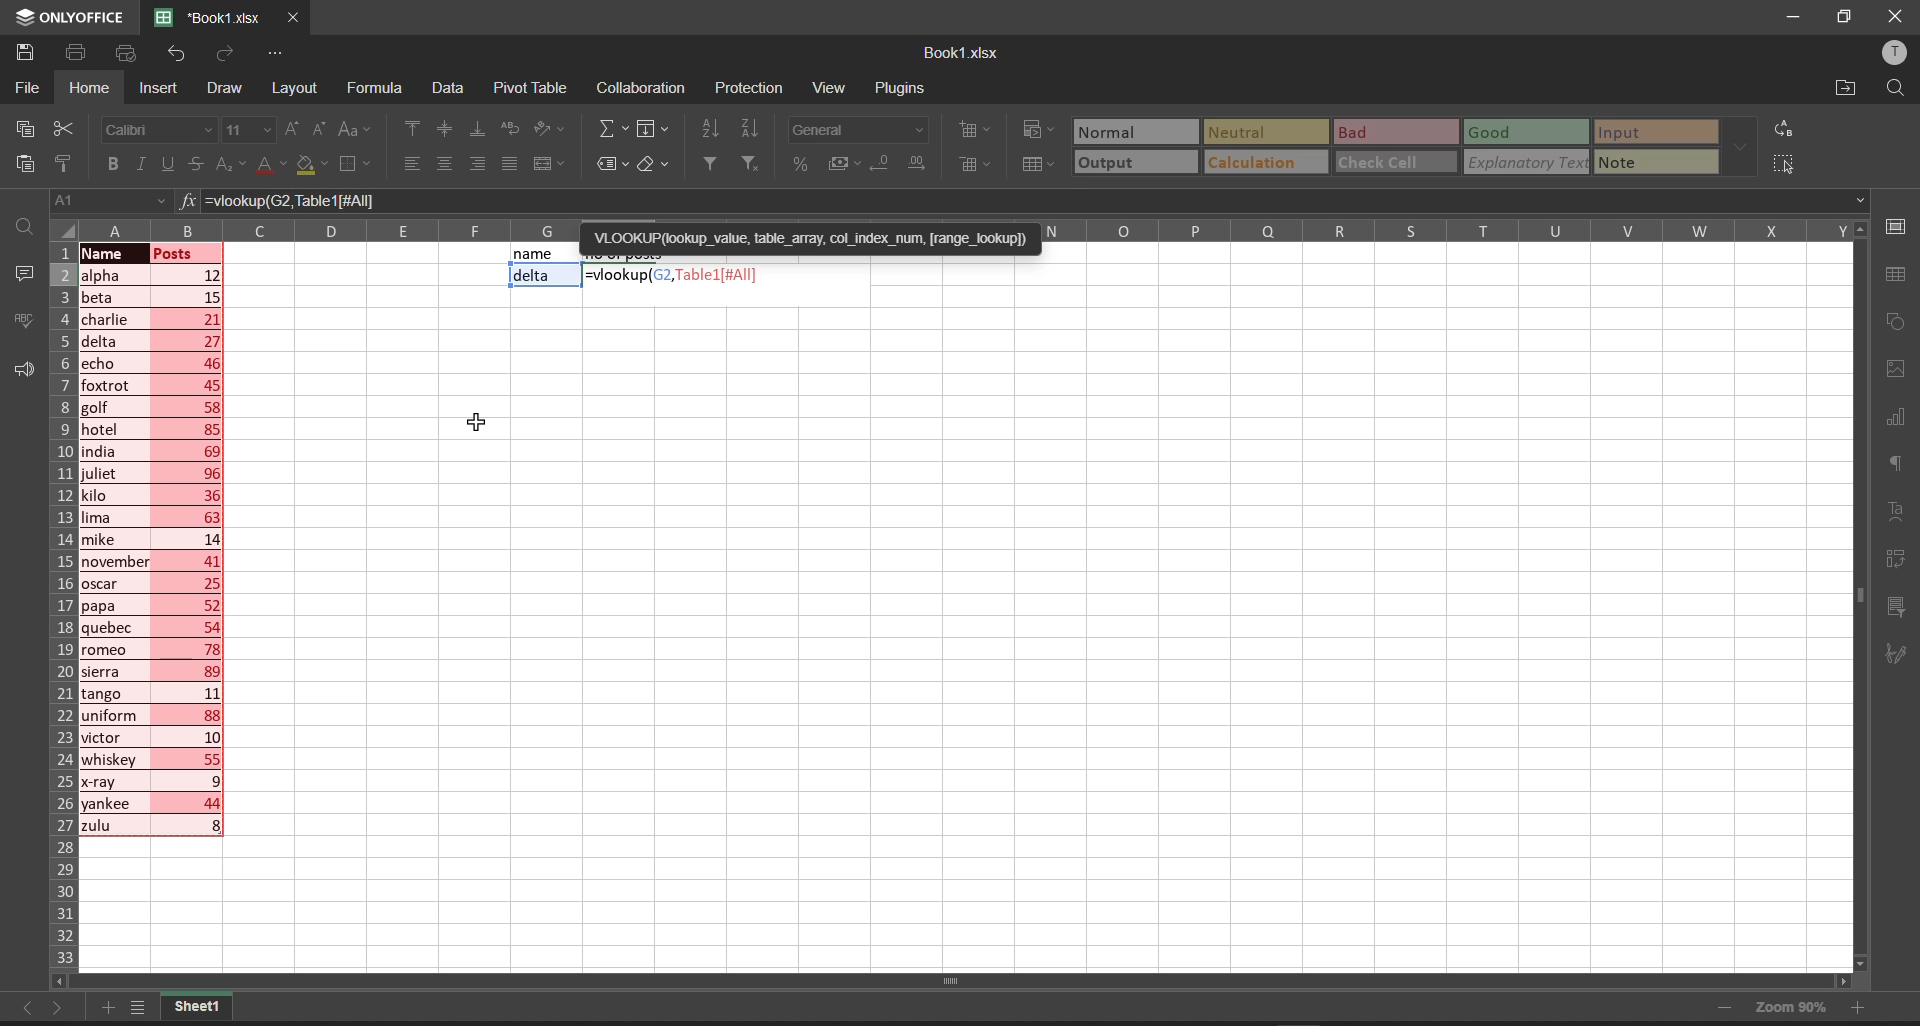  Describe the element at coordinates (797, 166) in the screenshot. I see `percent style` at that location.